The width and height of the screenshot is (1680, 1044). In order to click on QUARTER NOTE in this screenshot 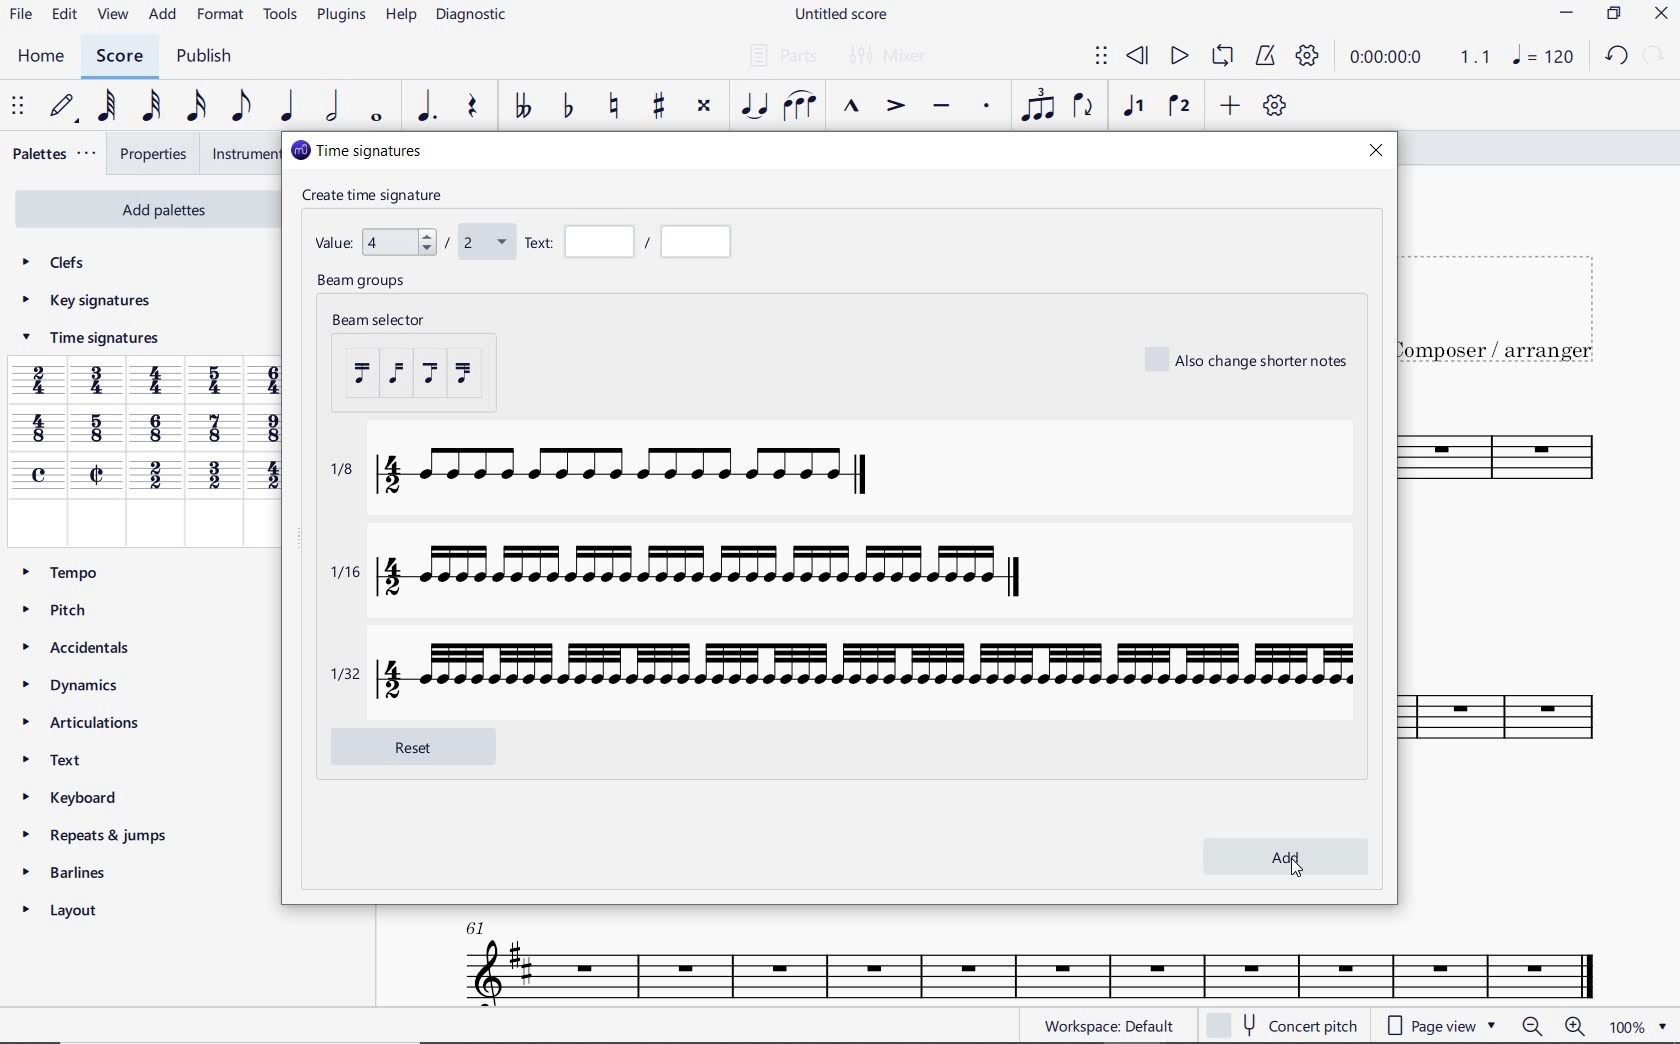, I will do `click(288, 106)`.